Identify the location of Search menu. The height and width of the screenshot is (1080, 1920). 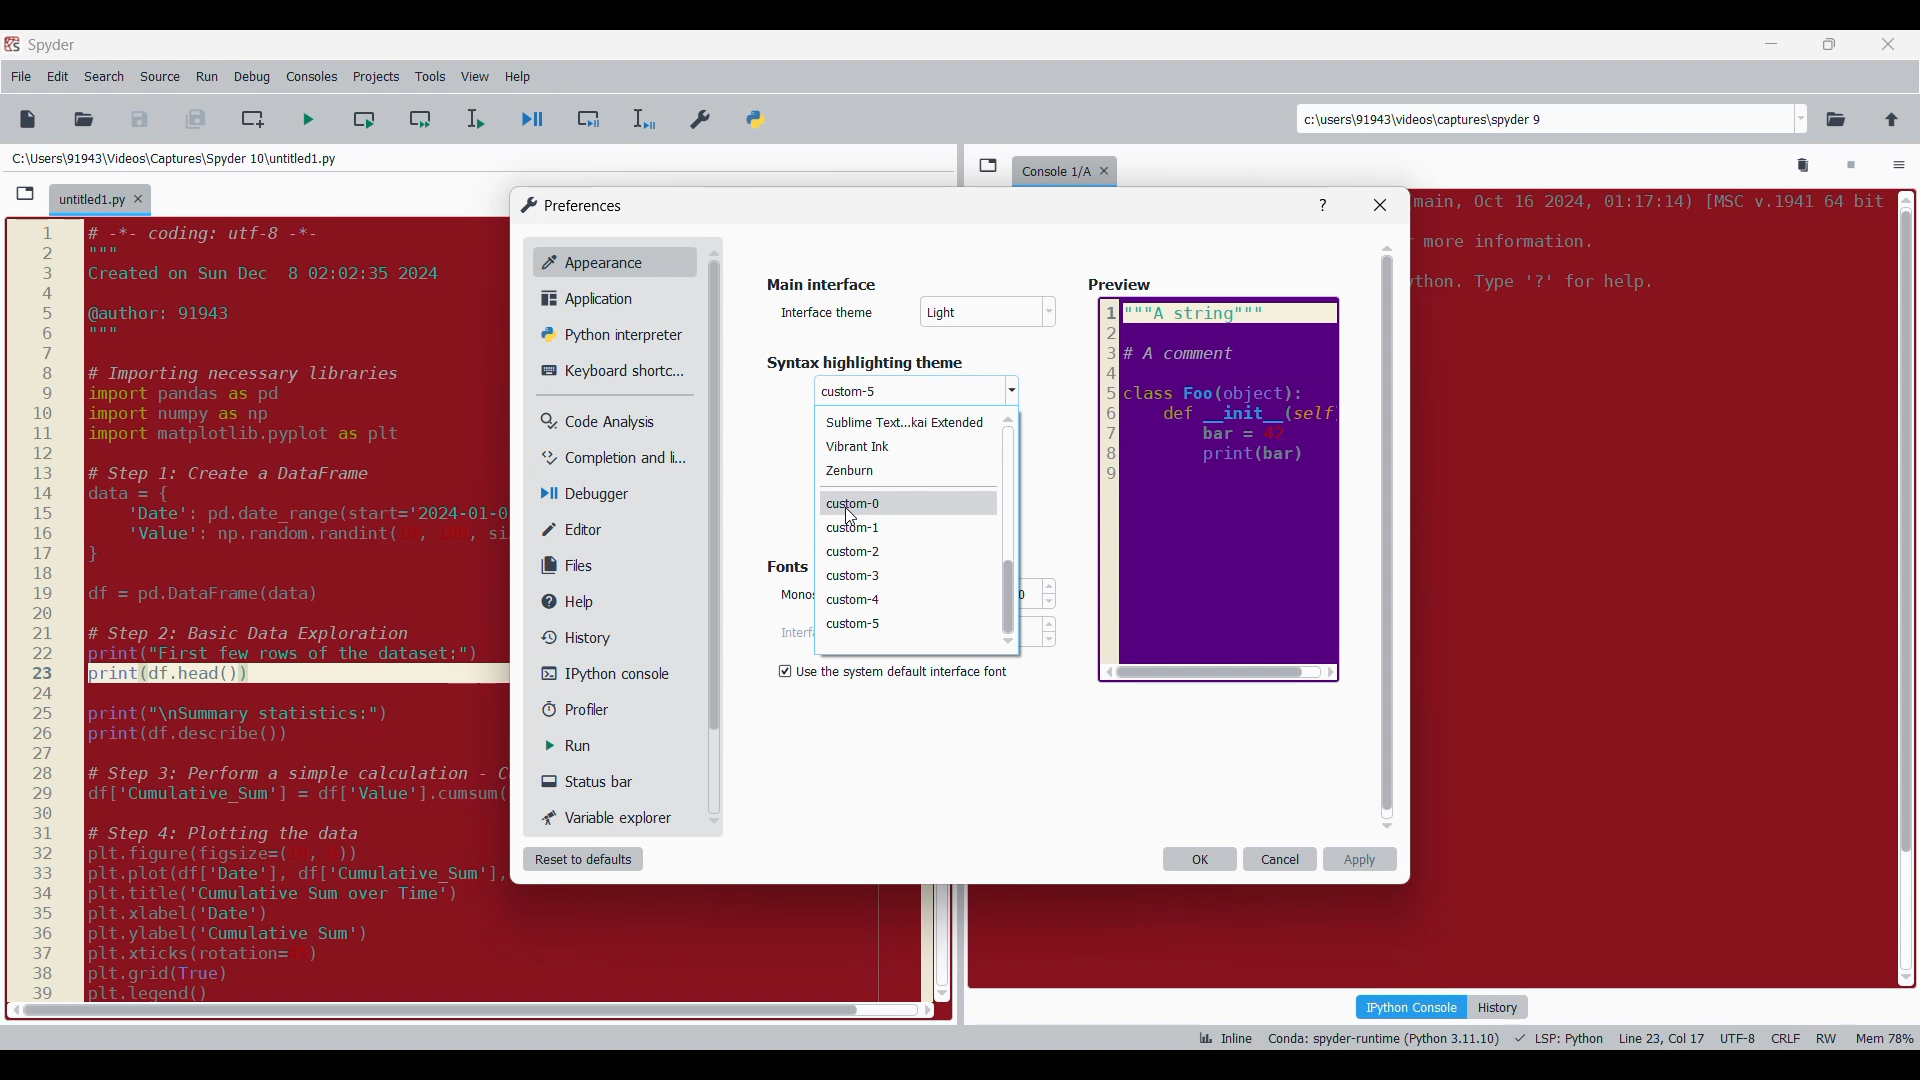
(105, 77).